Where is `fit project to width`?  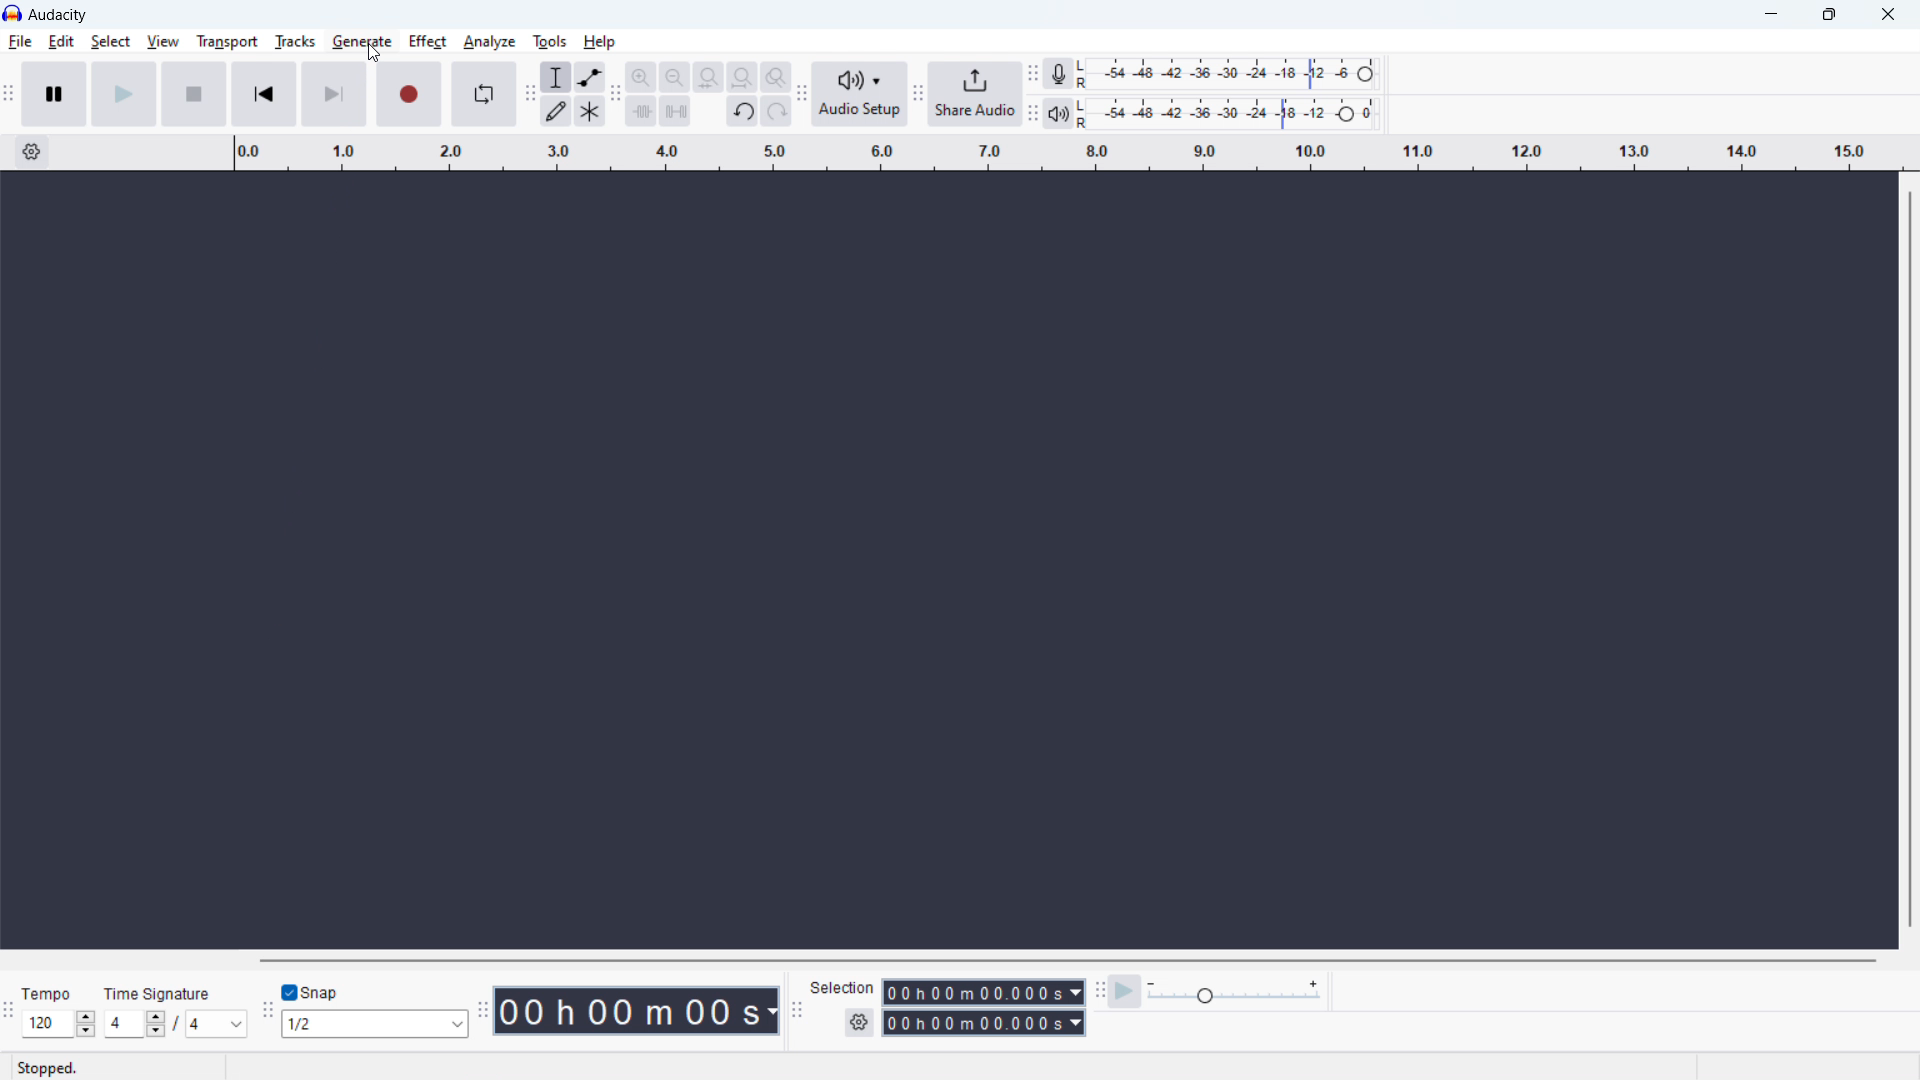 fit project to width is located at coordinates (742, 77).